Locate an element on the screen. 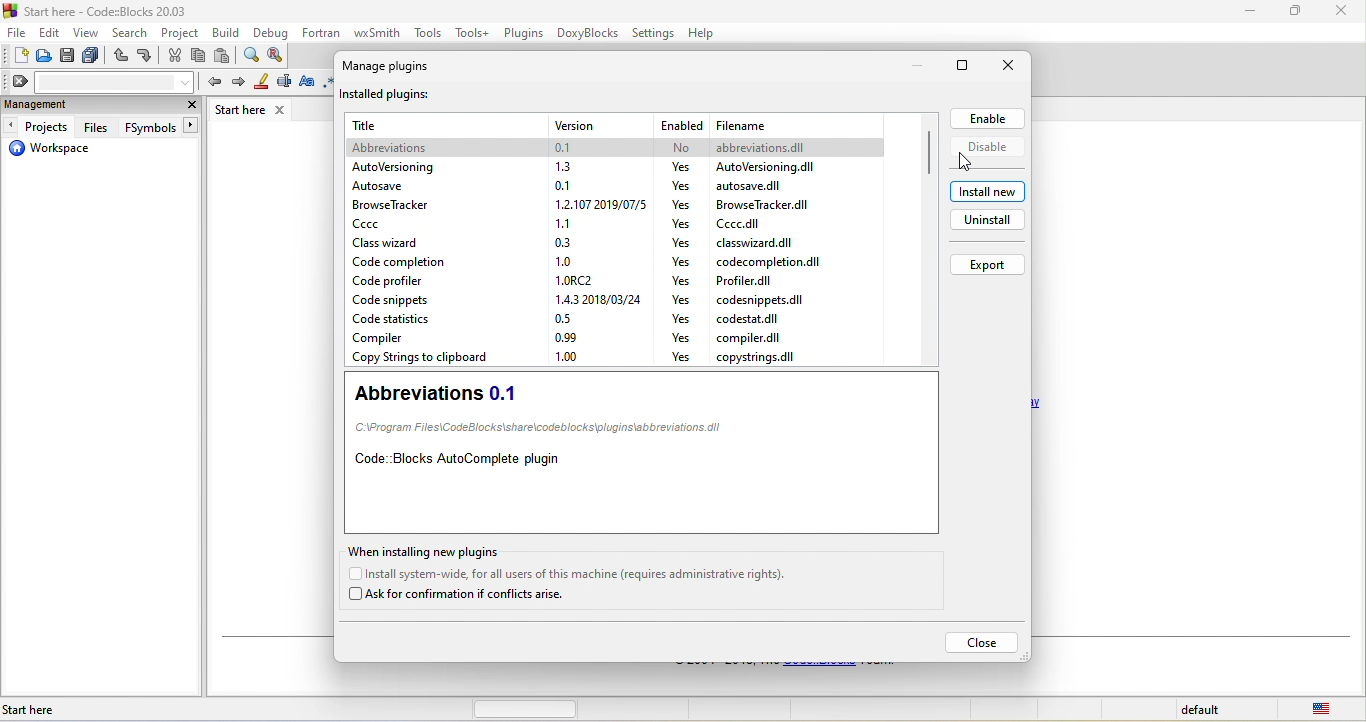 The width and height of the screenshot is (1366, 722). color change in enable is located at coordinates (983, 119).